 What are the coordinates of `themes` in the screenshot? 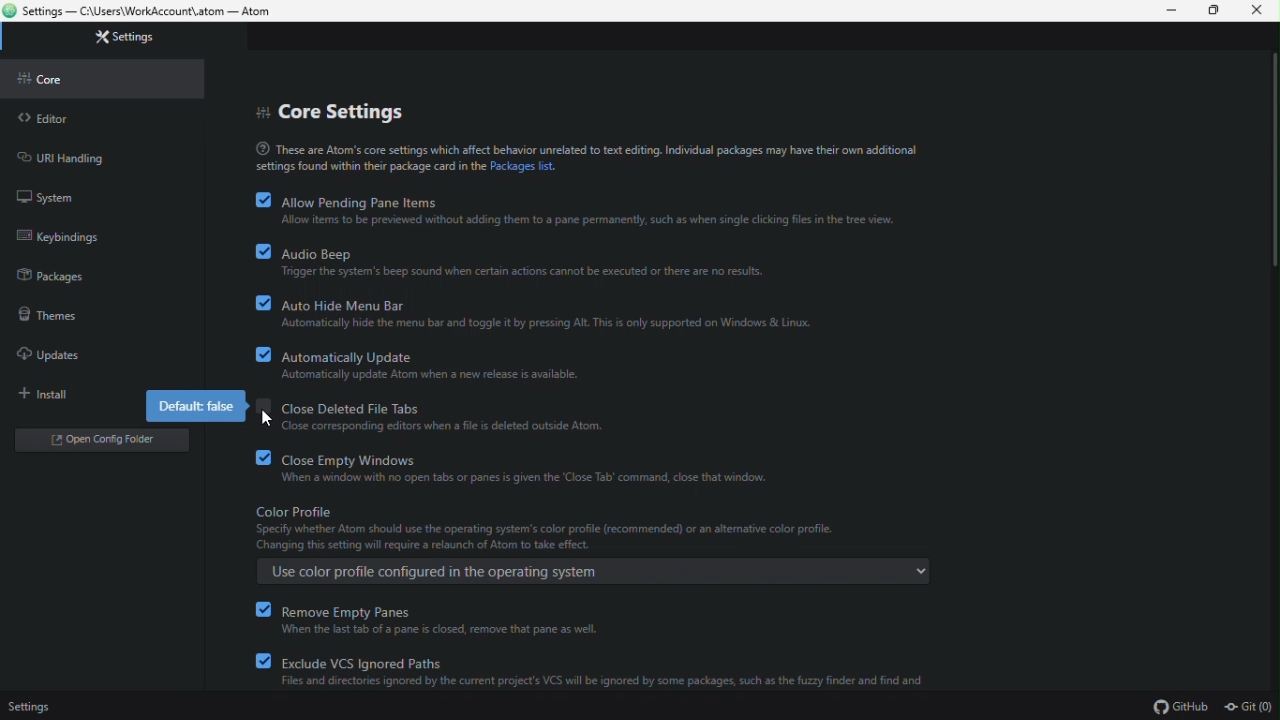 It's located at (53, 314).